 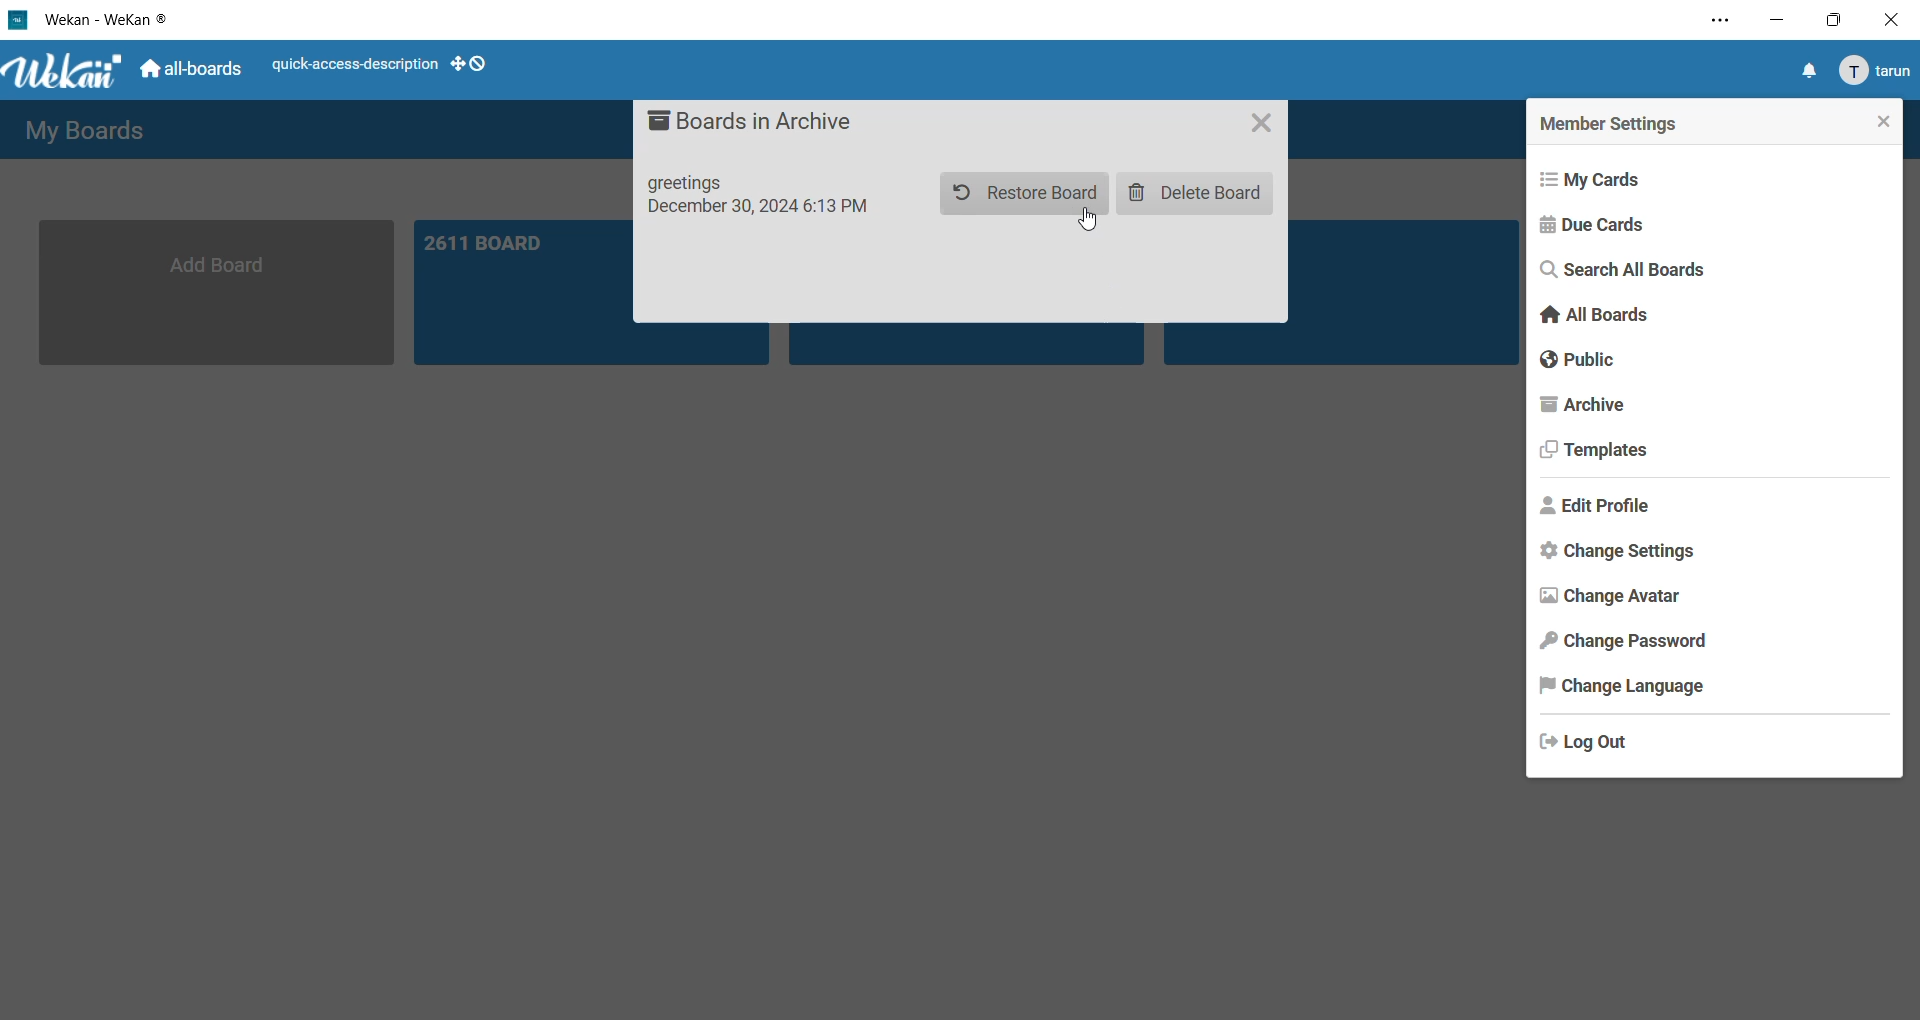 What do you see at coordinates (1621, 688) in the screenshot?
I see `change language` at bounding box center [1621, 688].